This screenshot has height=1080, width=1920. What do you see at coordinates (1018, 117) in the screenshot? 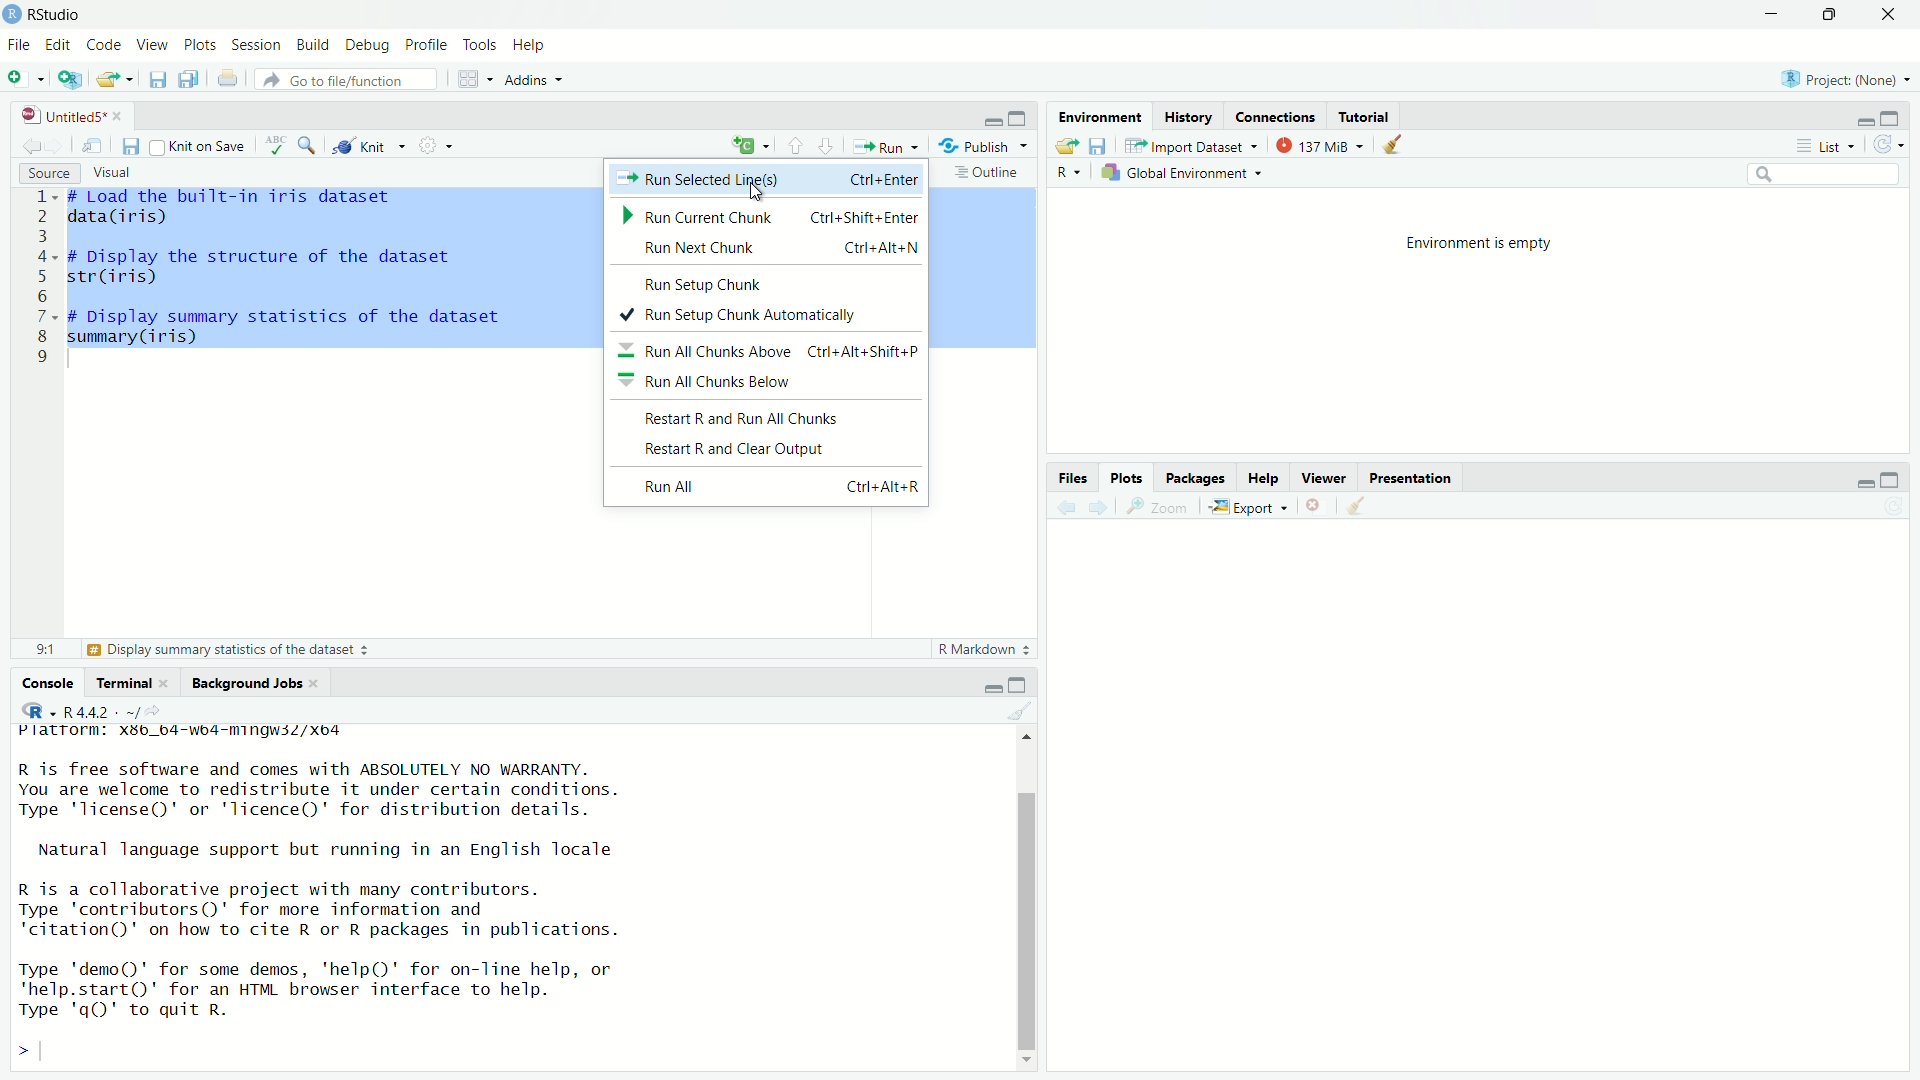
I see `Full height` at bounding box center [1018, 117].